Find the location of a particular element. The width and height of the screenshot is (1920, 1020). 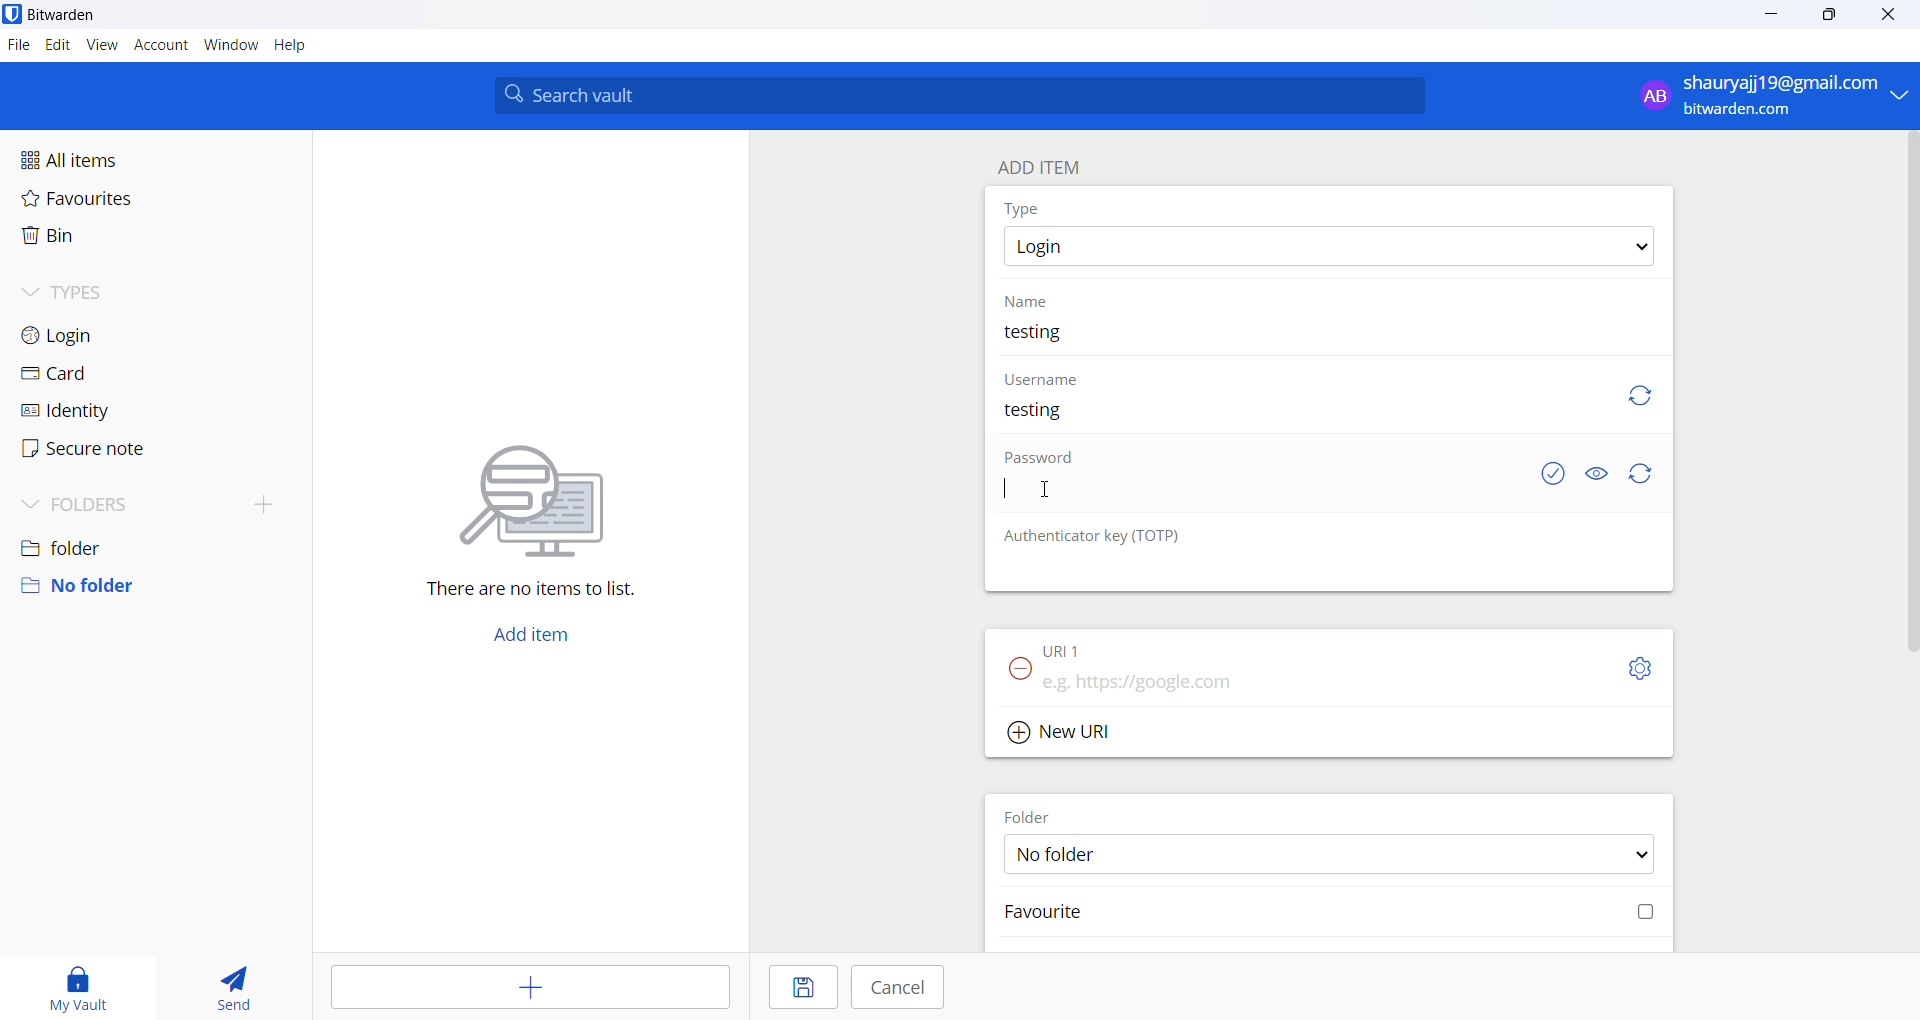

bin is located at coordinates (104, 242).